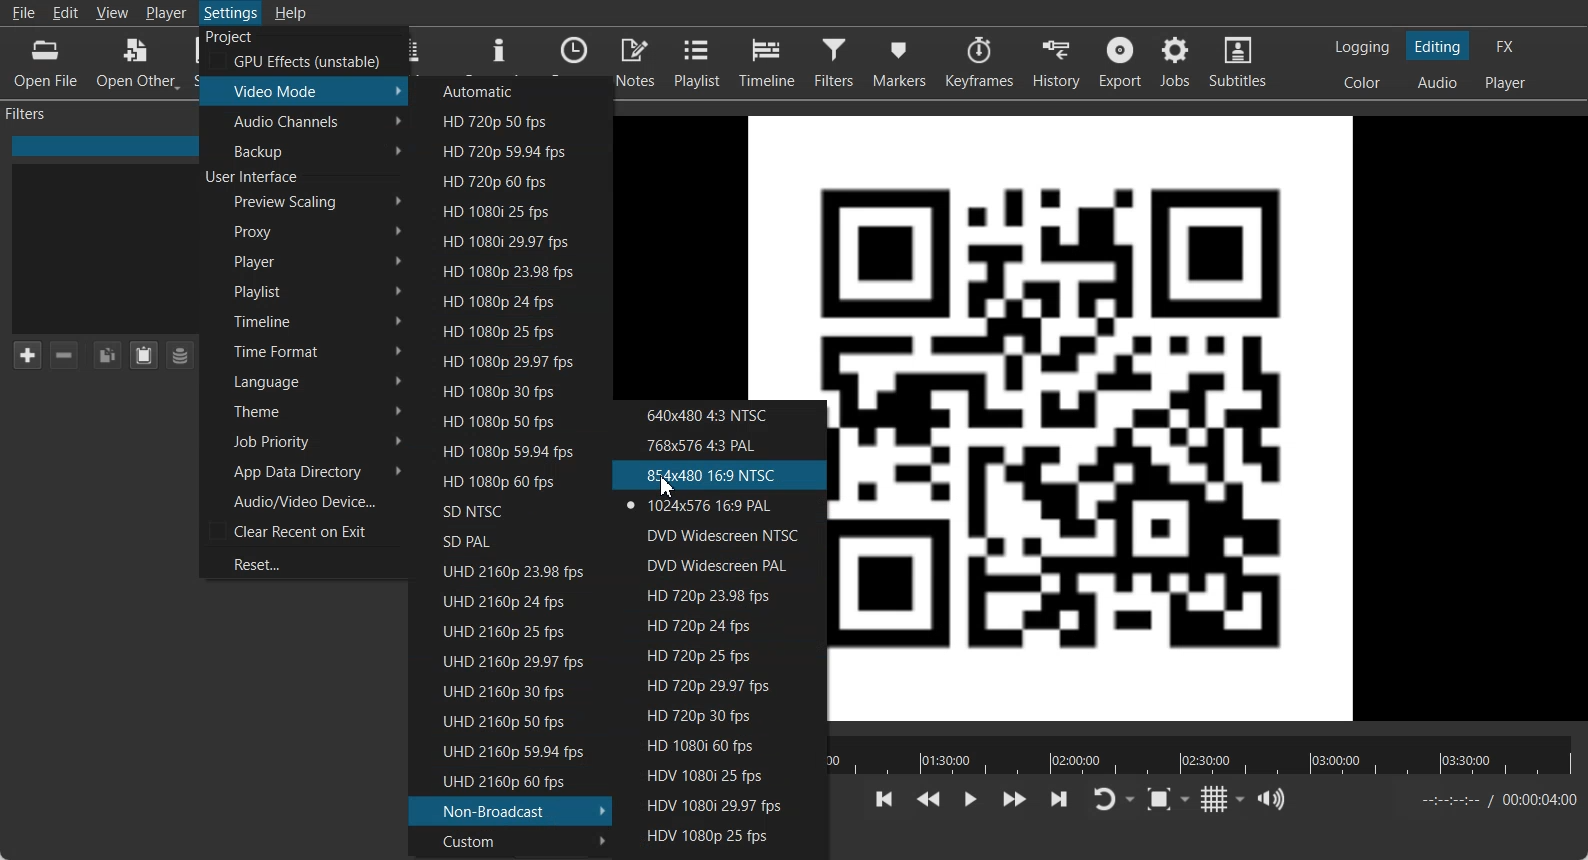 The height and width of the screenshot is (860, 1588). What do you see at coordinates (506, 360) in the screenshot?
I see `HD 1080p 29.97 fps` at bounding box center [506, 360].